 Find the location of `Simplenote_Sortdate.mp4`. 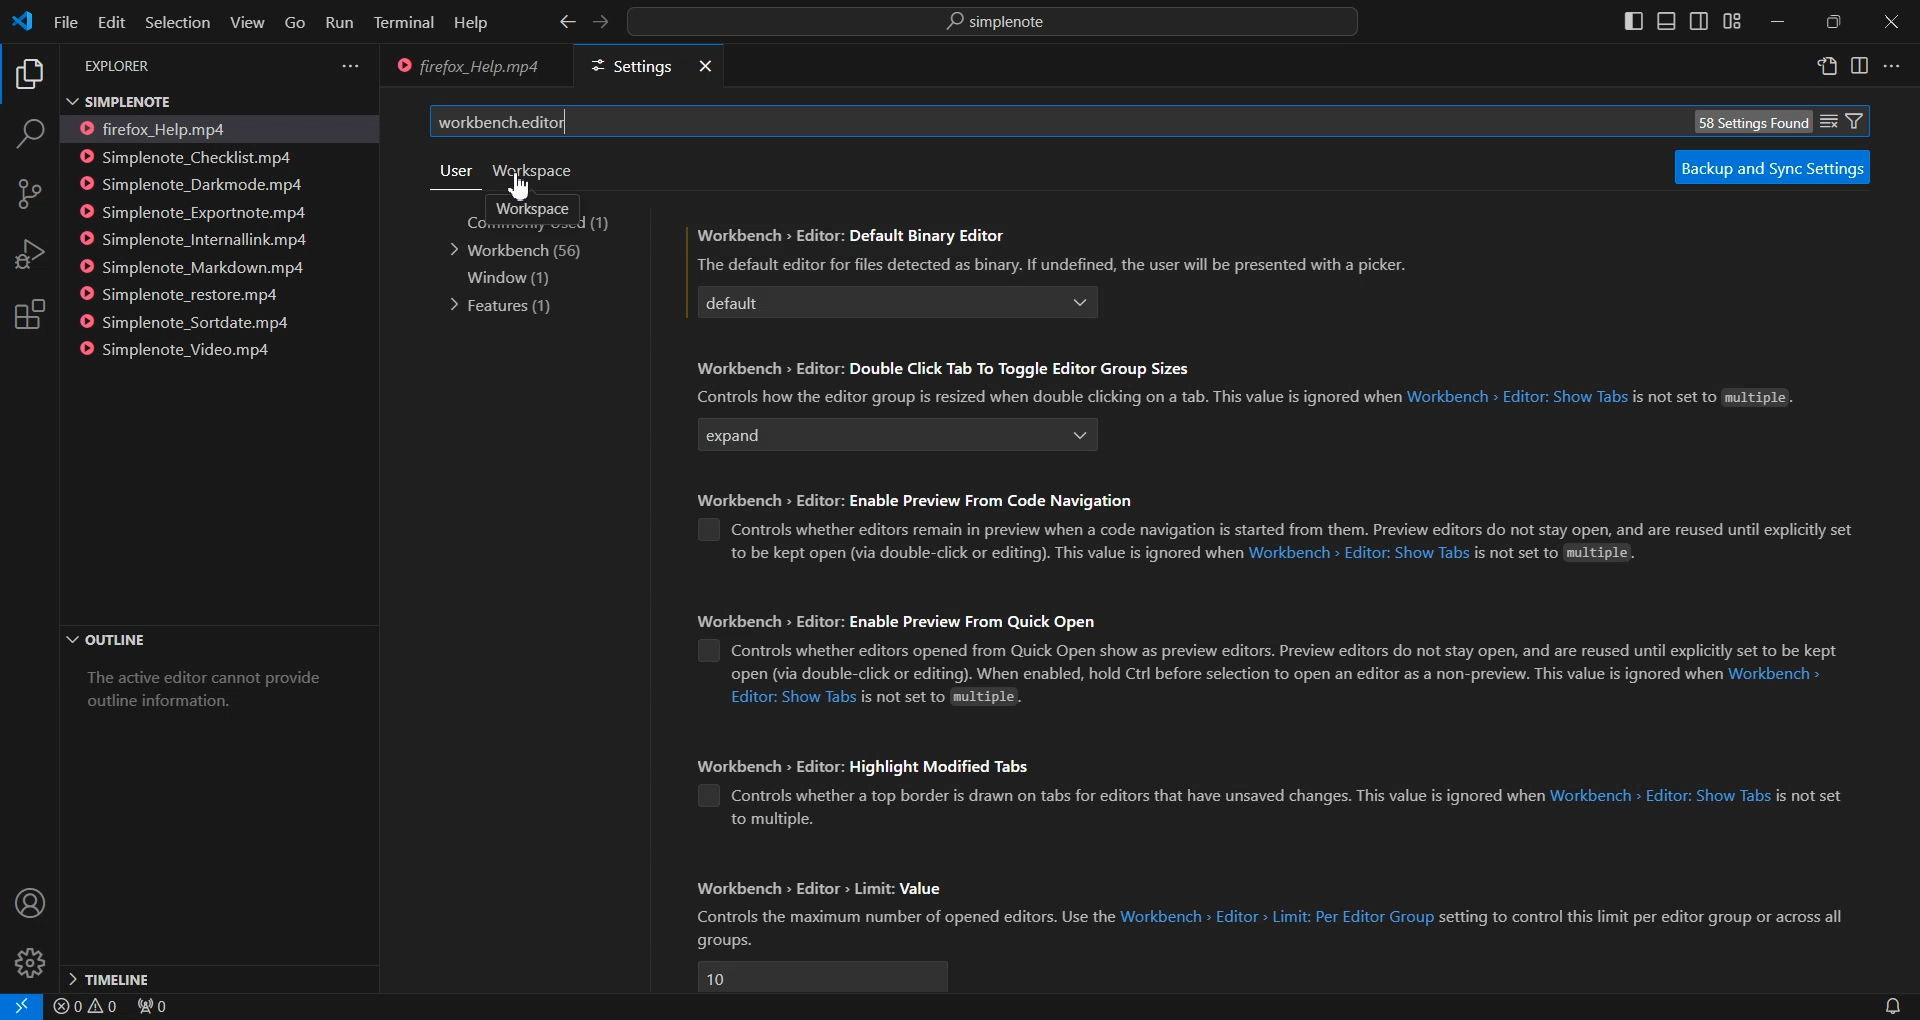

Simplenote_Sortdate.mp4 is located at coordinates (192, 322).